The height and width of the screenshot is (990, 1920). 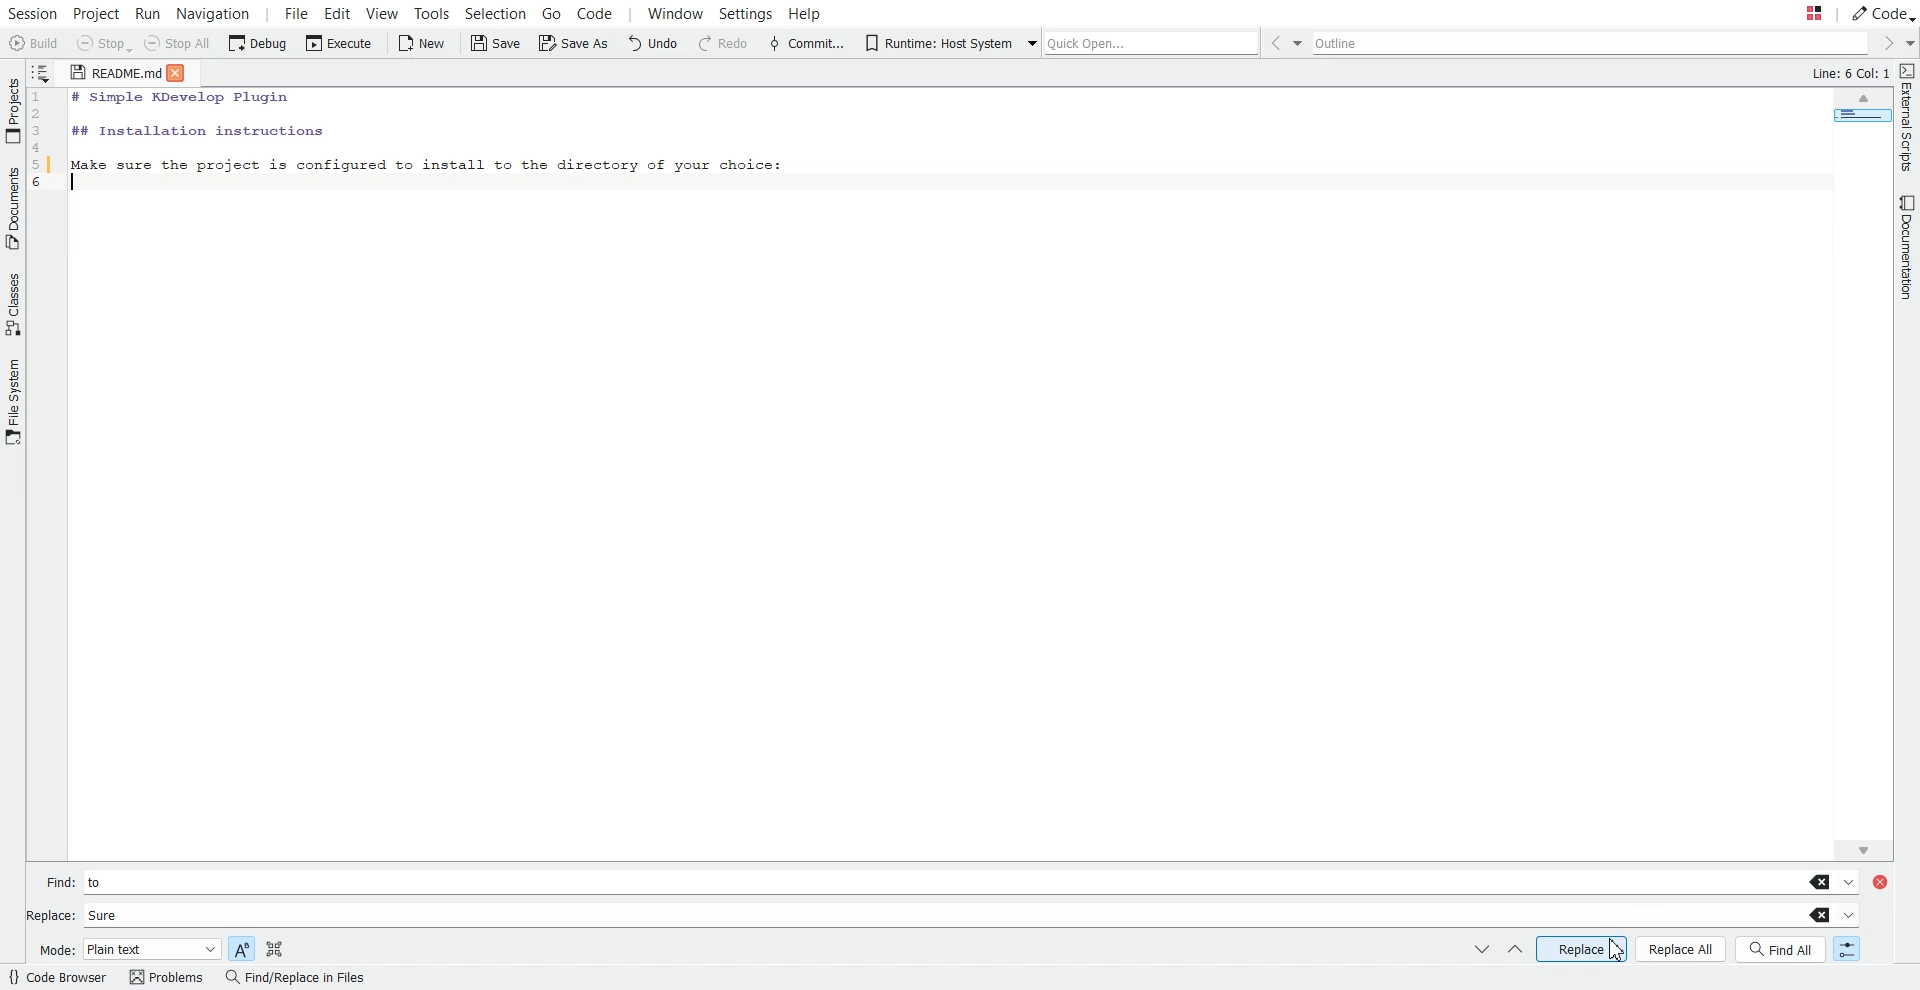 What do you see at coordinates (215, 13) in the screenshot?
I see `Navigation` at bounding box center [215, 13].